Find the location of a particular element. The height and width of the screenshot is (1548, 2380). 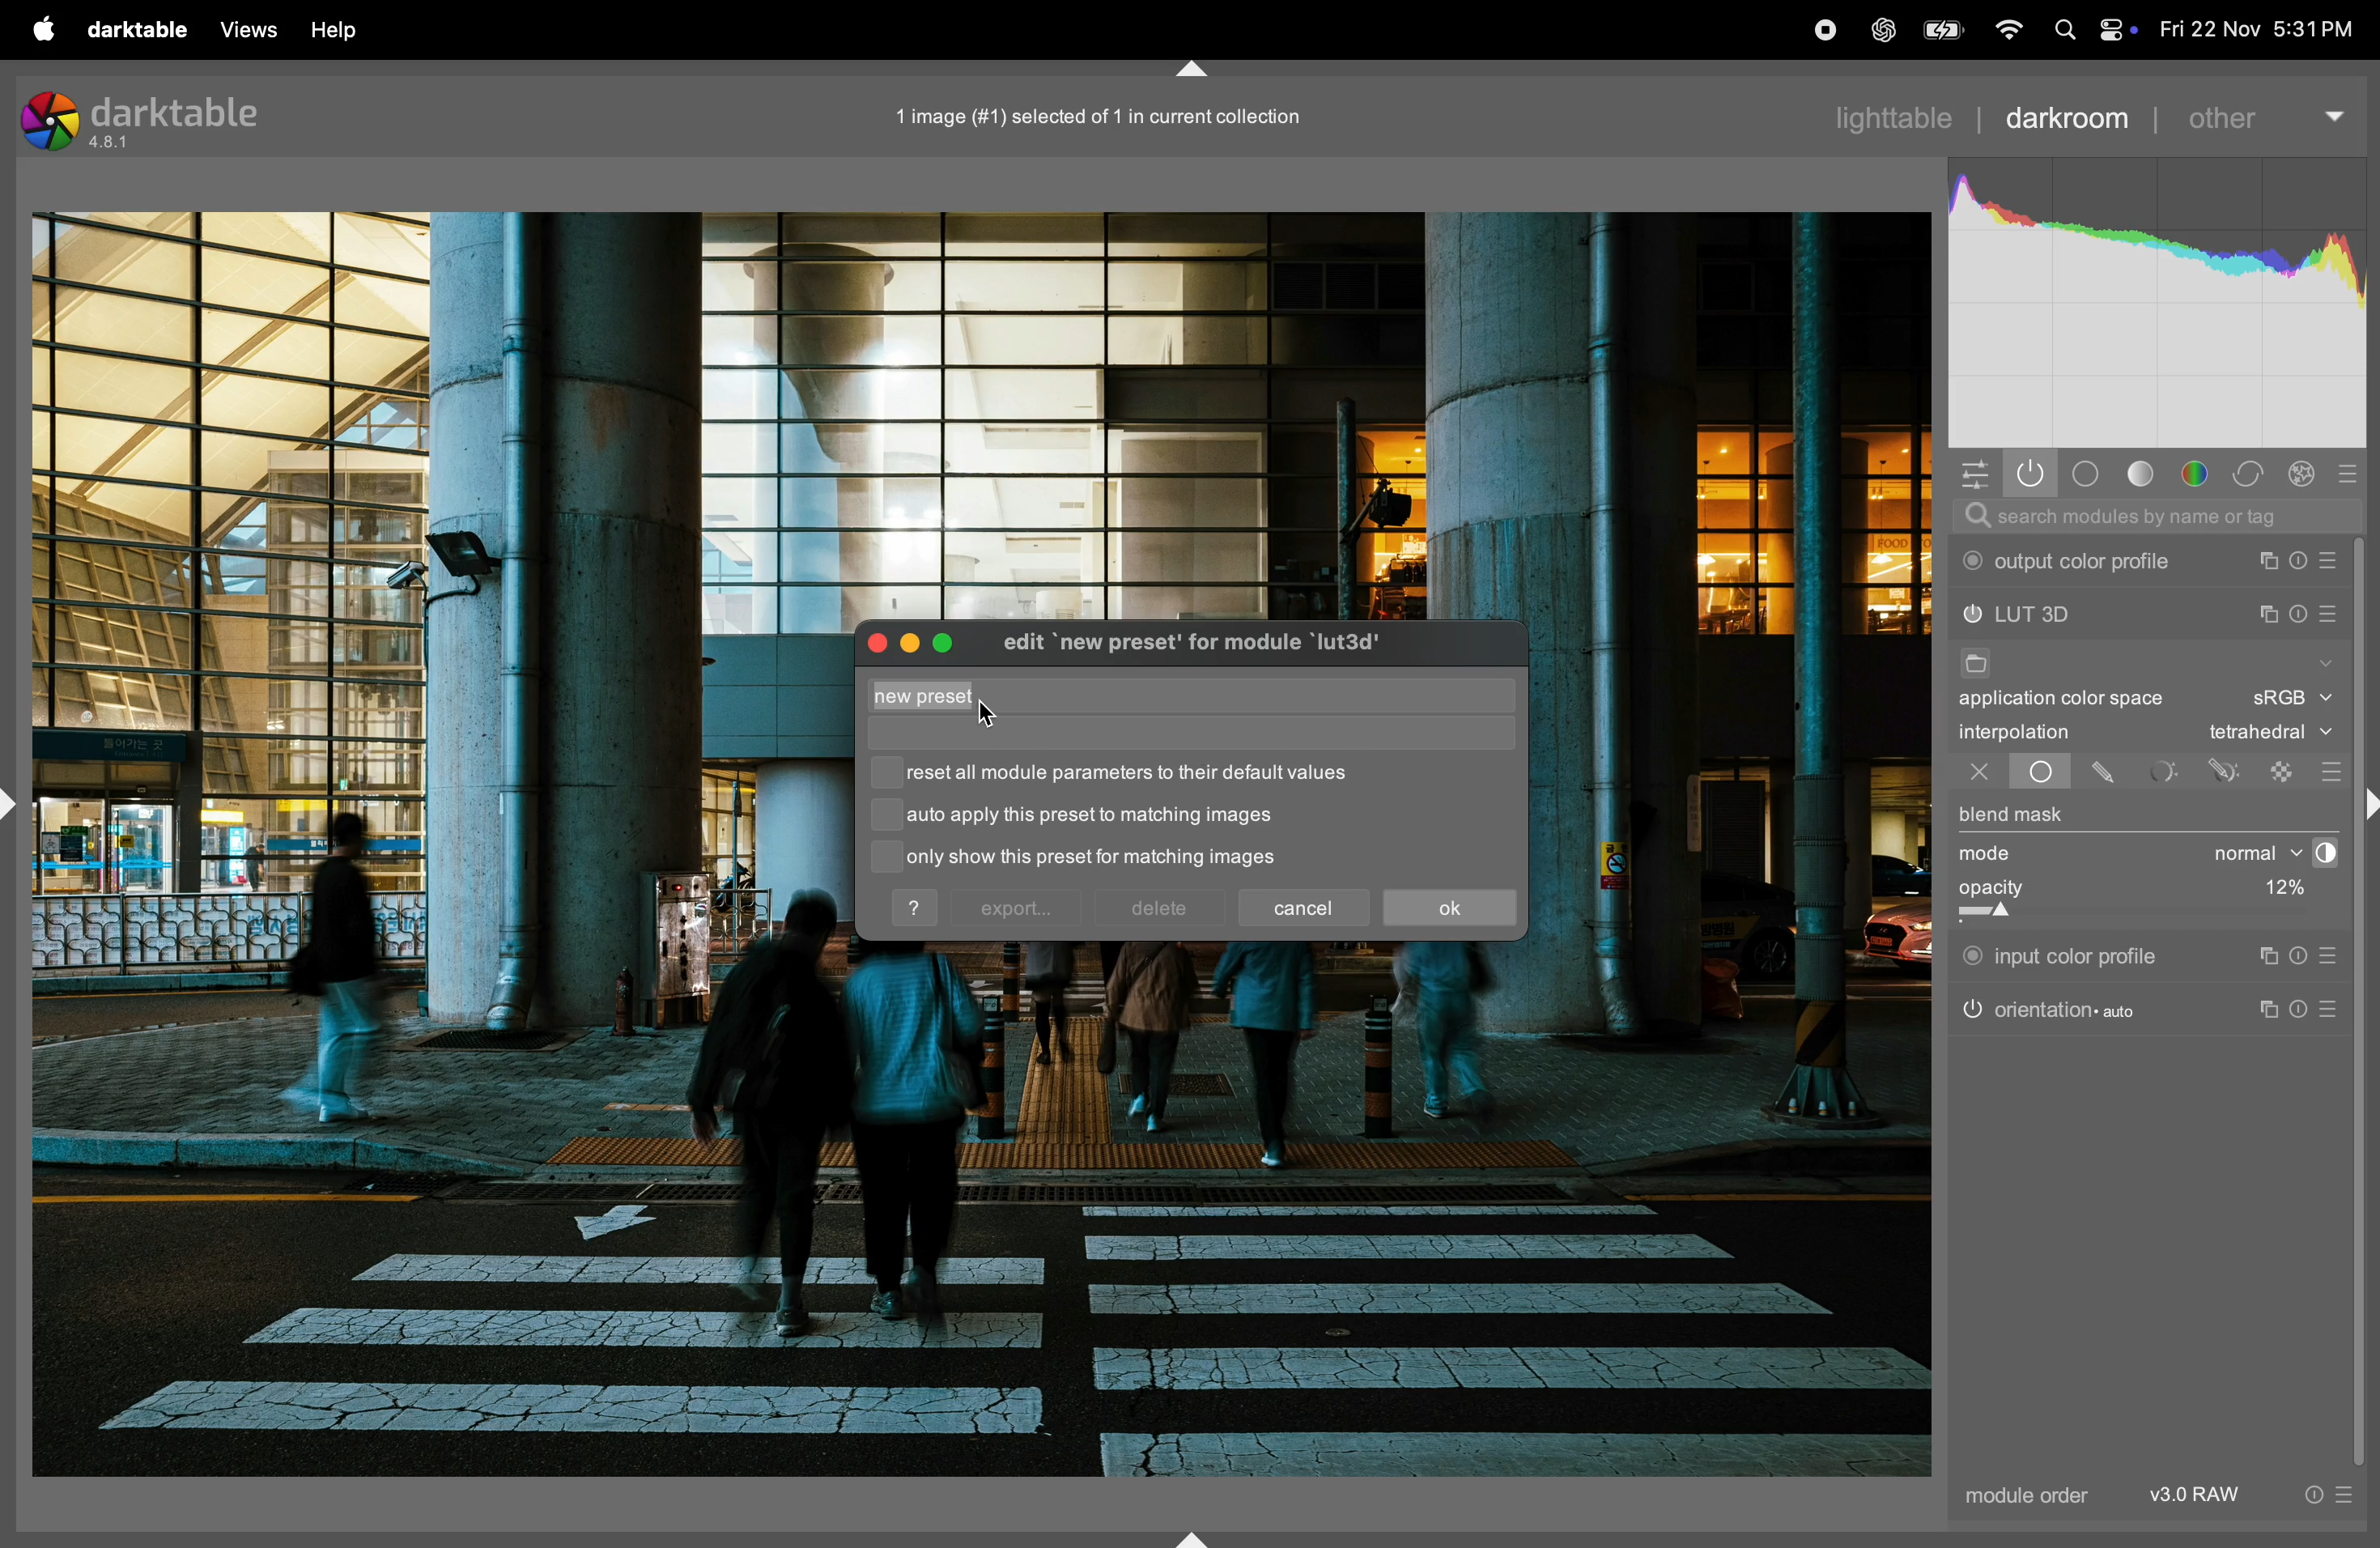

date and time is located at coordinates (2259, 30).